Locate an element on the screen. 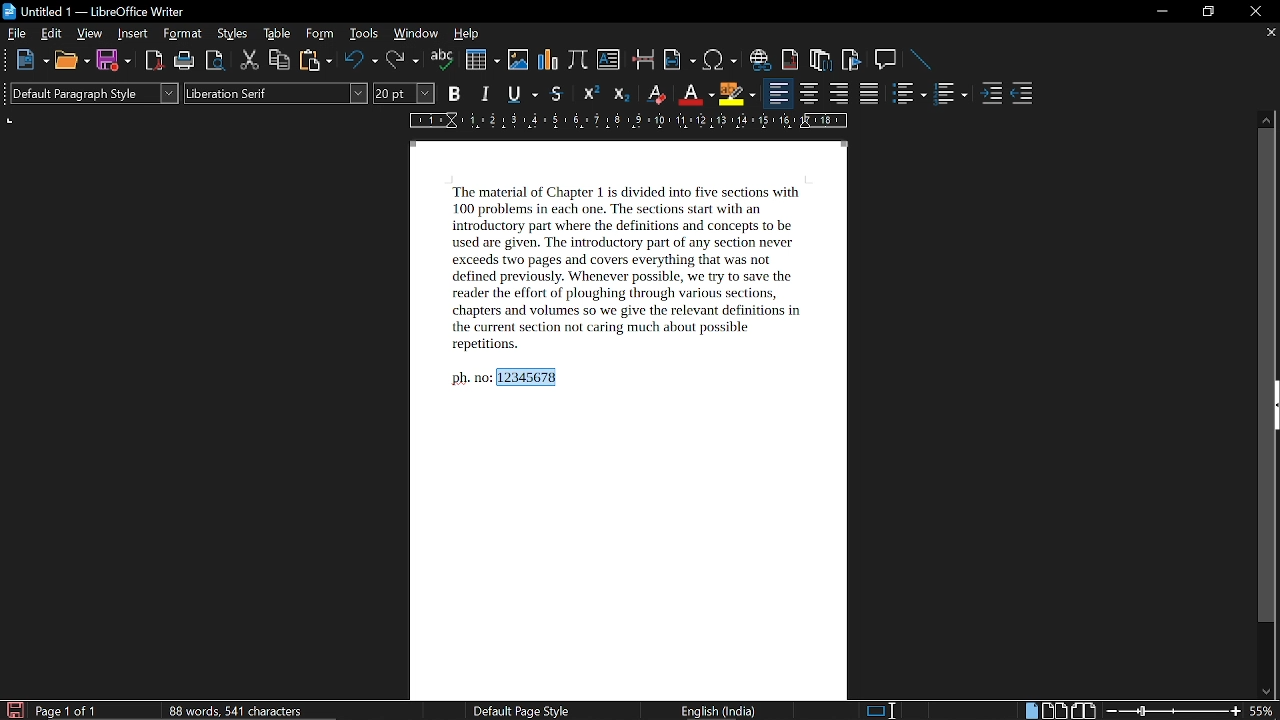 The width and height of the screenshot is (1280, 720). minimize is located at coordinates (1162, 12).